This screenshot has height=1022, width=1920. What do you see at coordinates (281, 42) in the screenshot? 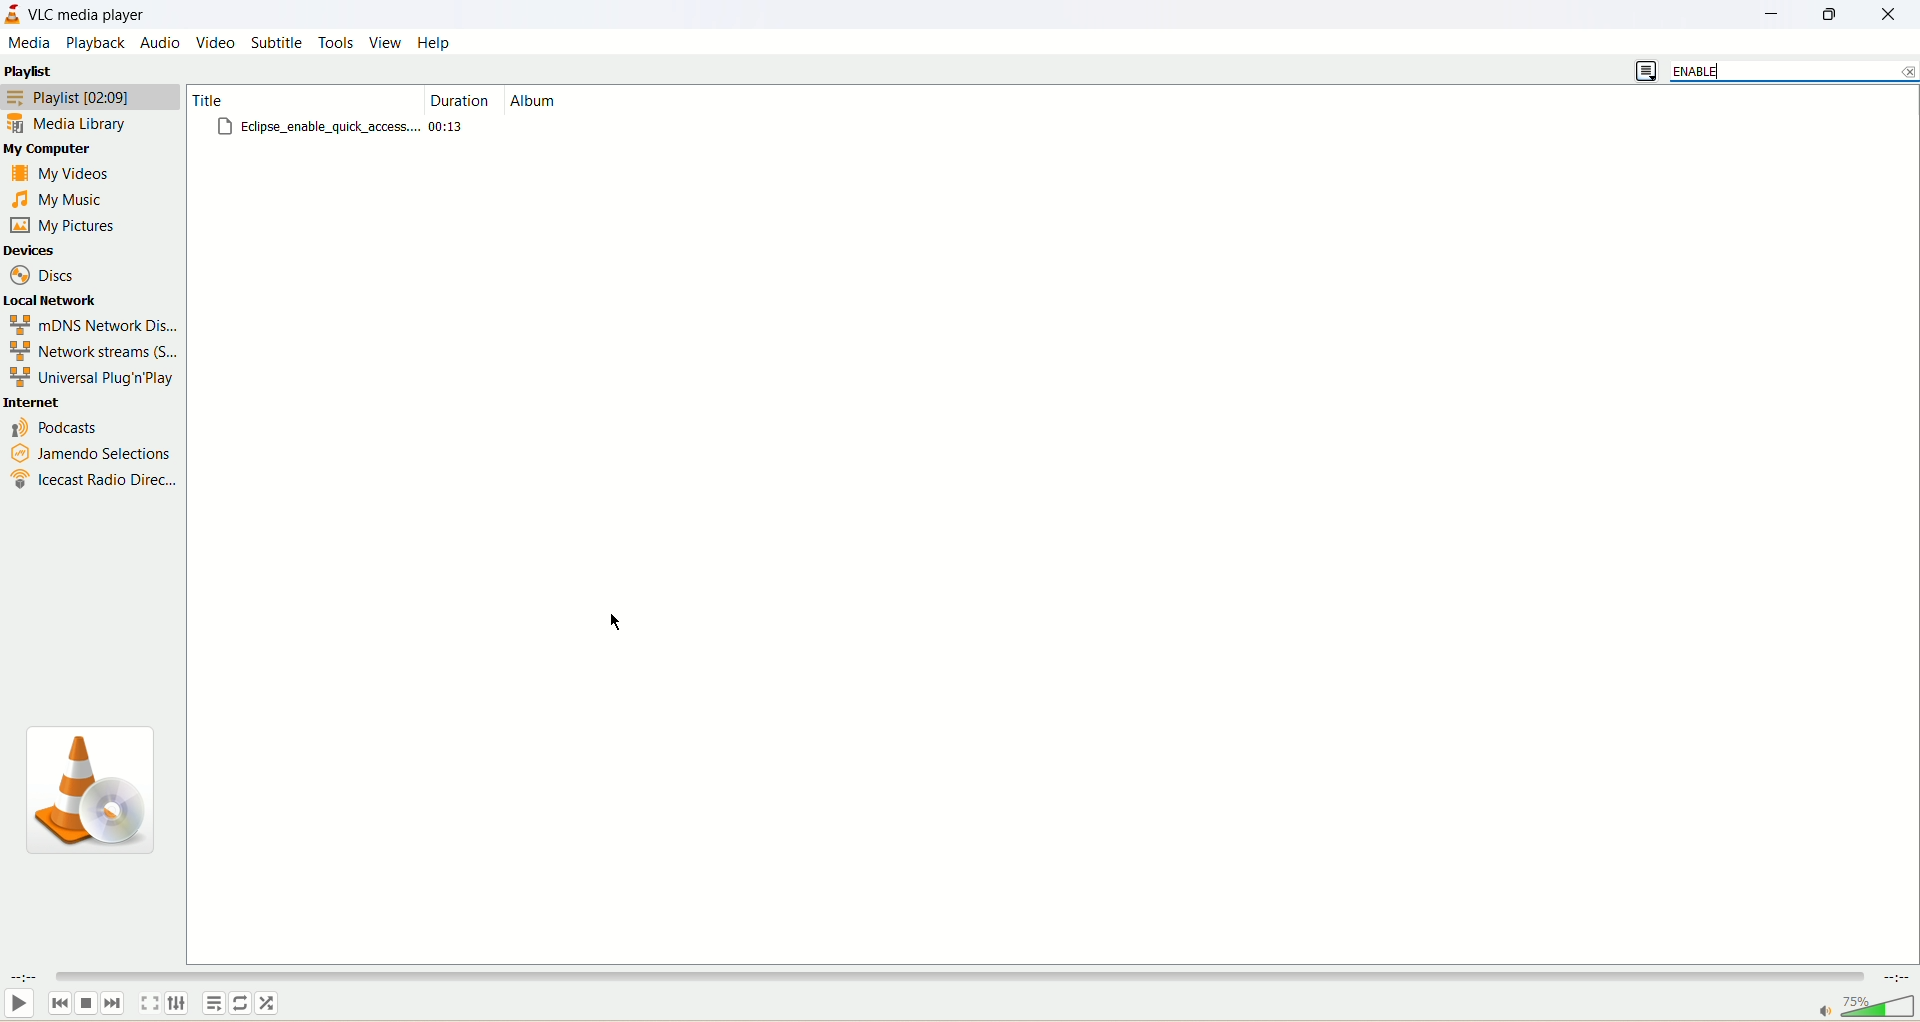
I see `subtitle` at bounding box center [281, 42].